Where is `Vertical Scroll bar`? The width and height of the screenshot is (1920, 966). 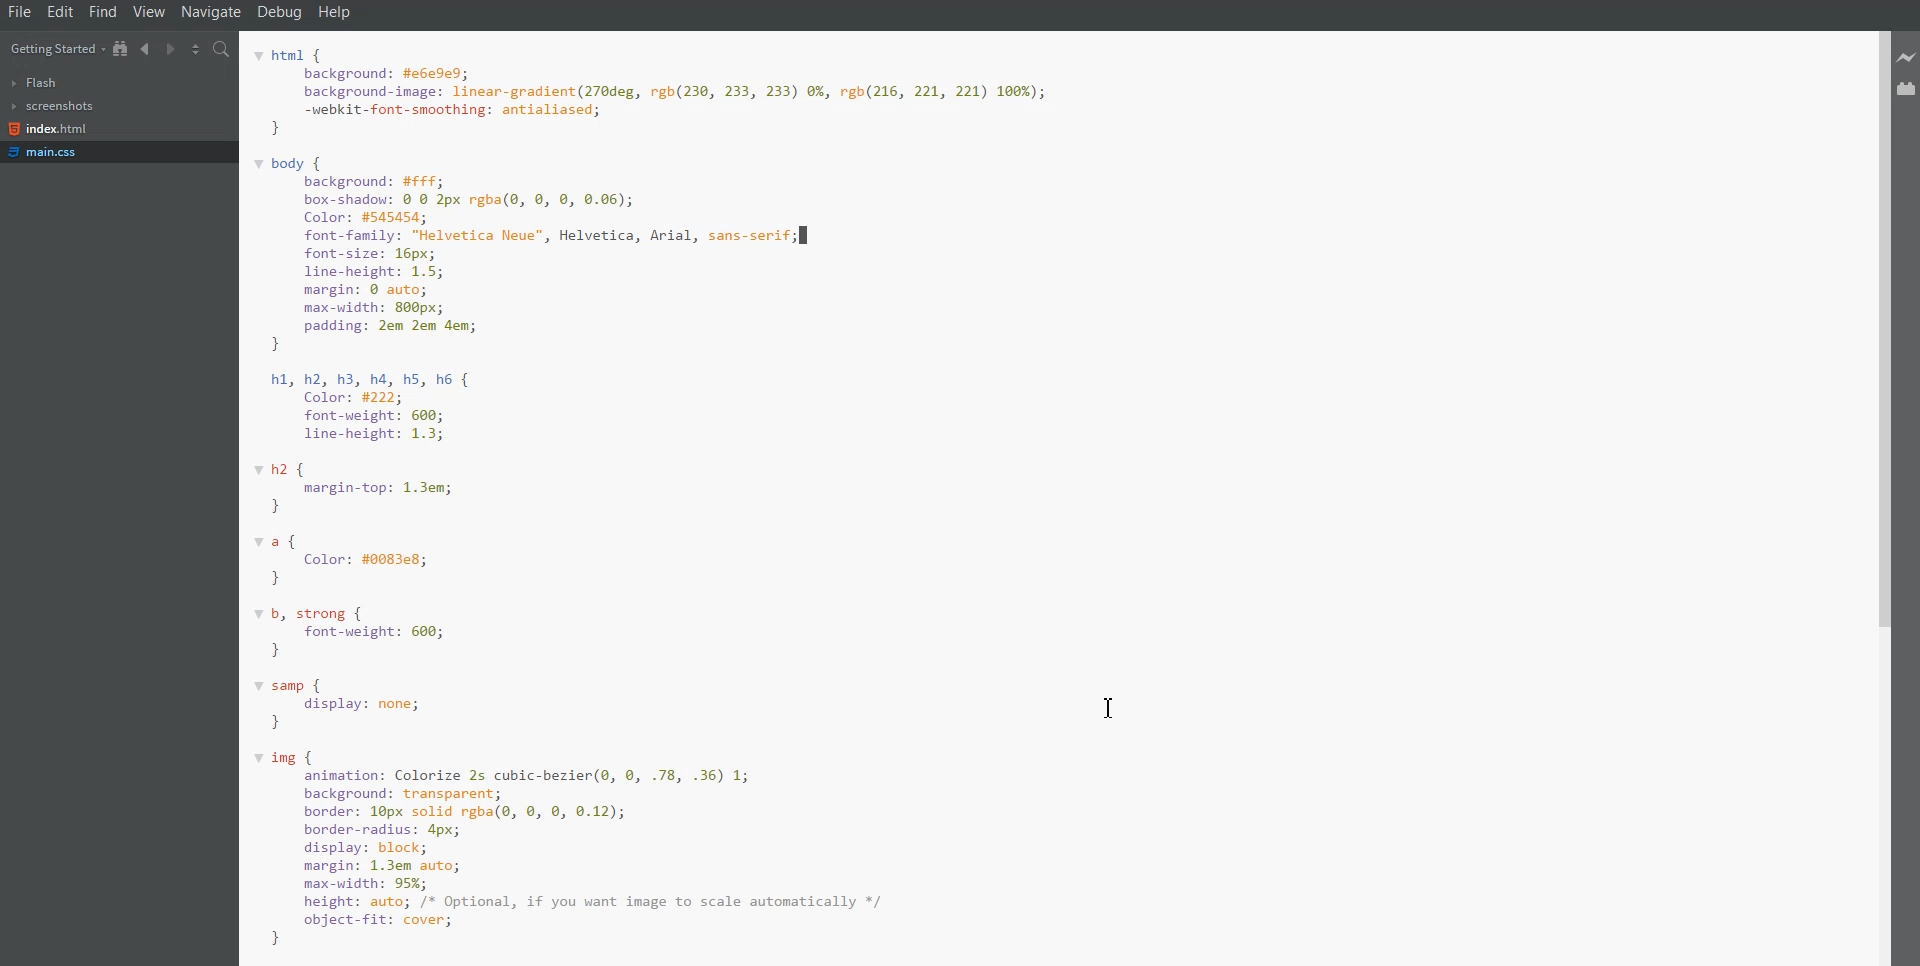 Vertical Scroll bar is located at coordinates (1877, 498).